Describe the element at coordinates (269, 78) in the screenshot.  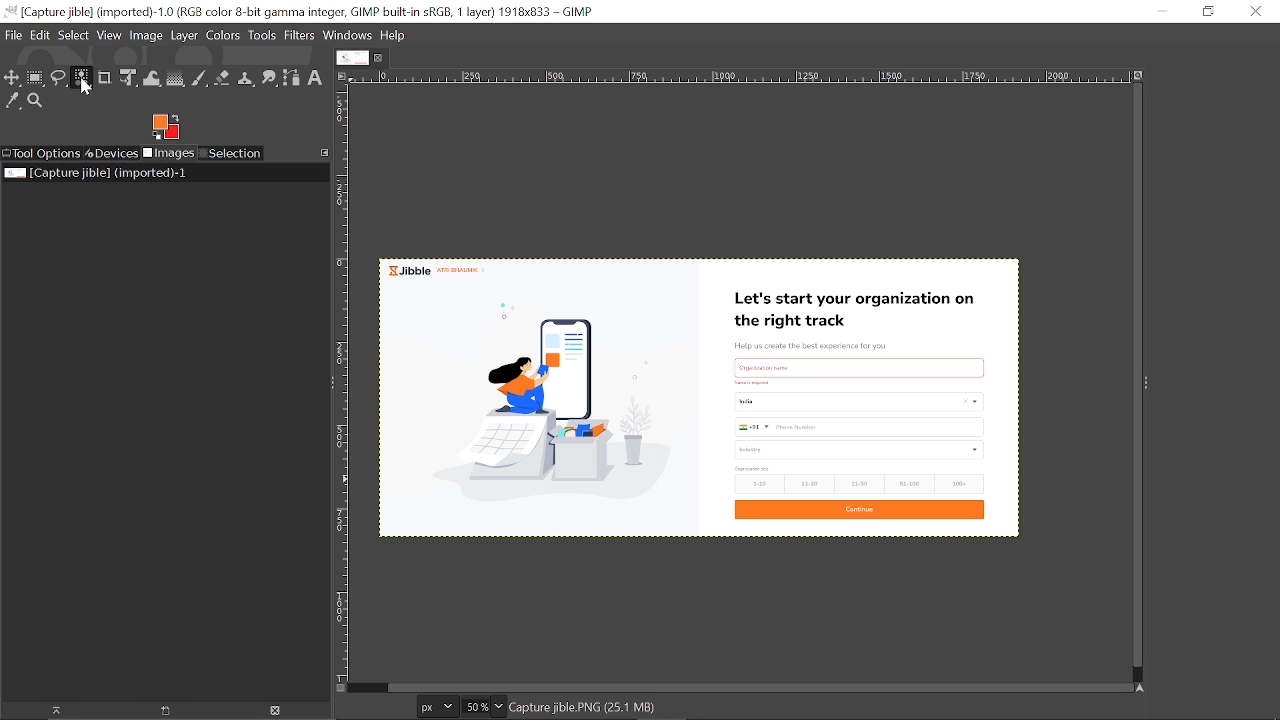
I see `Smudge tool` at that location.